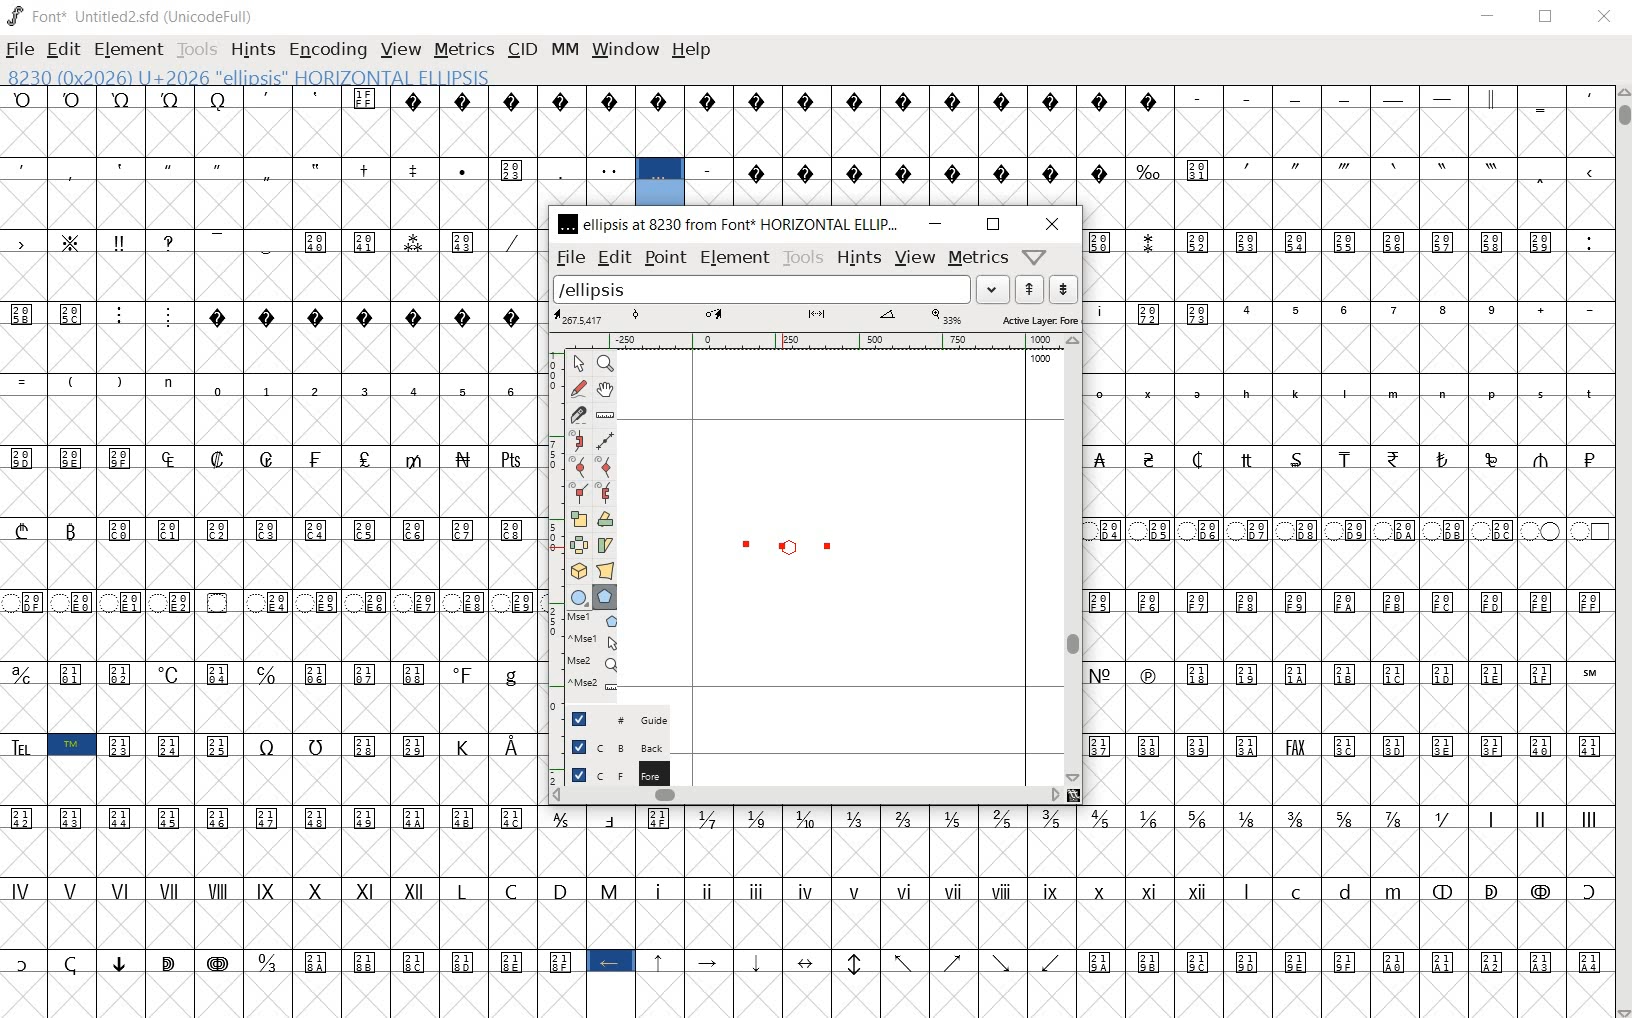  I want to click on point, so click(664, 258).